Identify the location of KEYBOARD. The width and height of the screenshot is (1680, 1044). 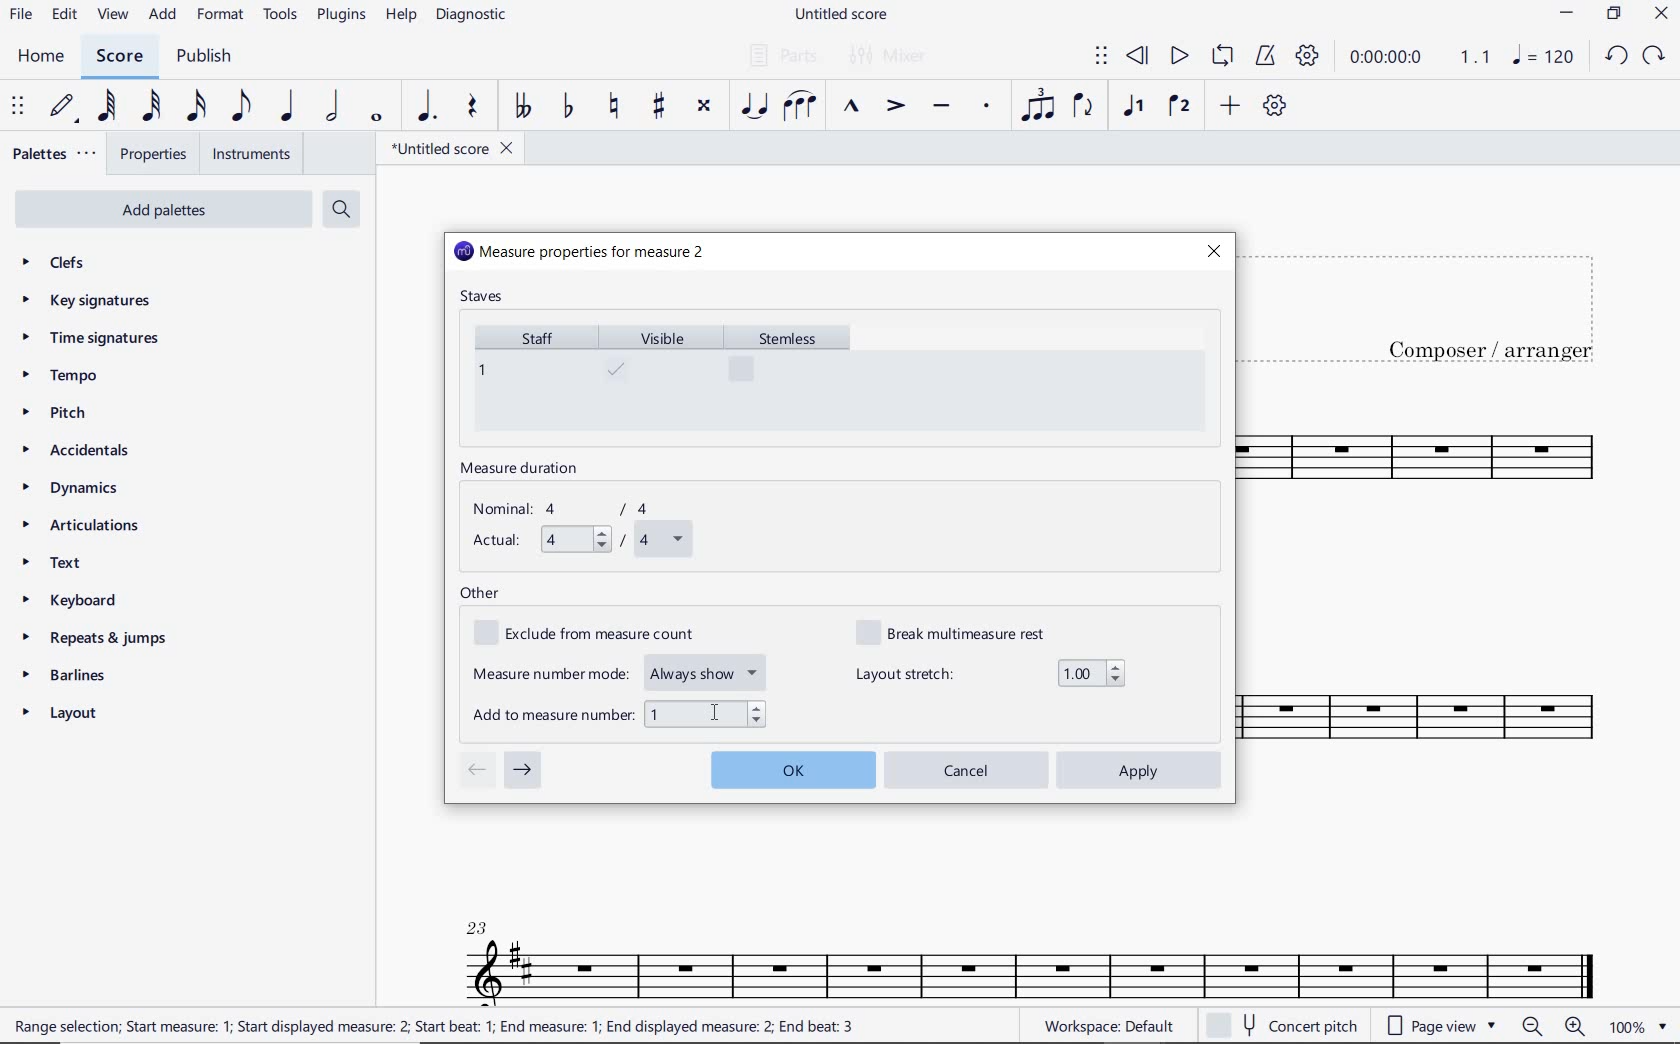
(86, 602).